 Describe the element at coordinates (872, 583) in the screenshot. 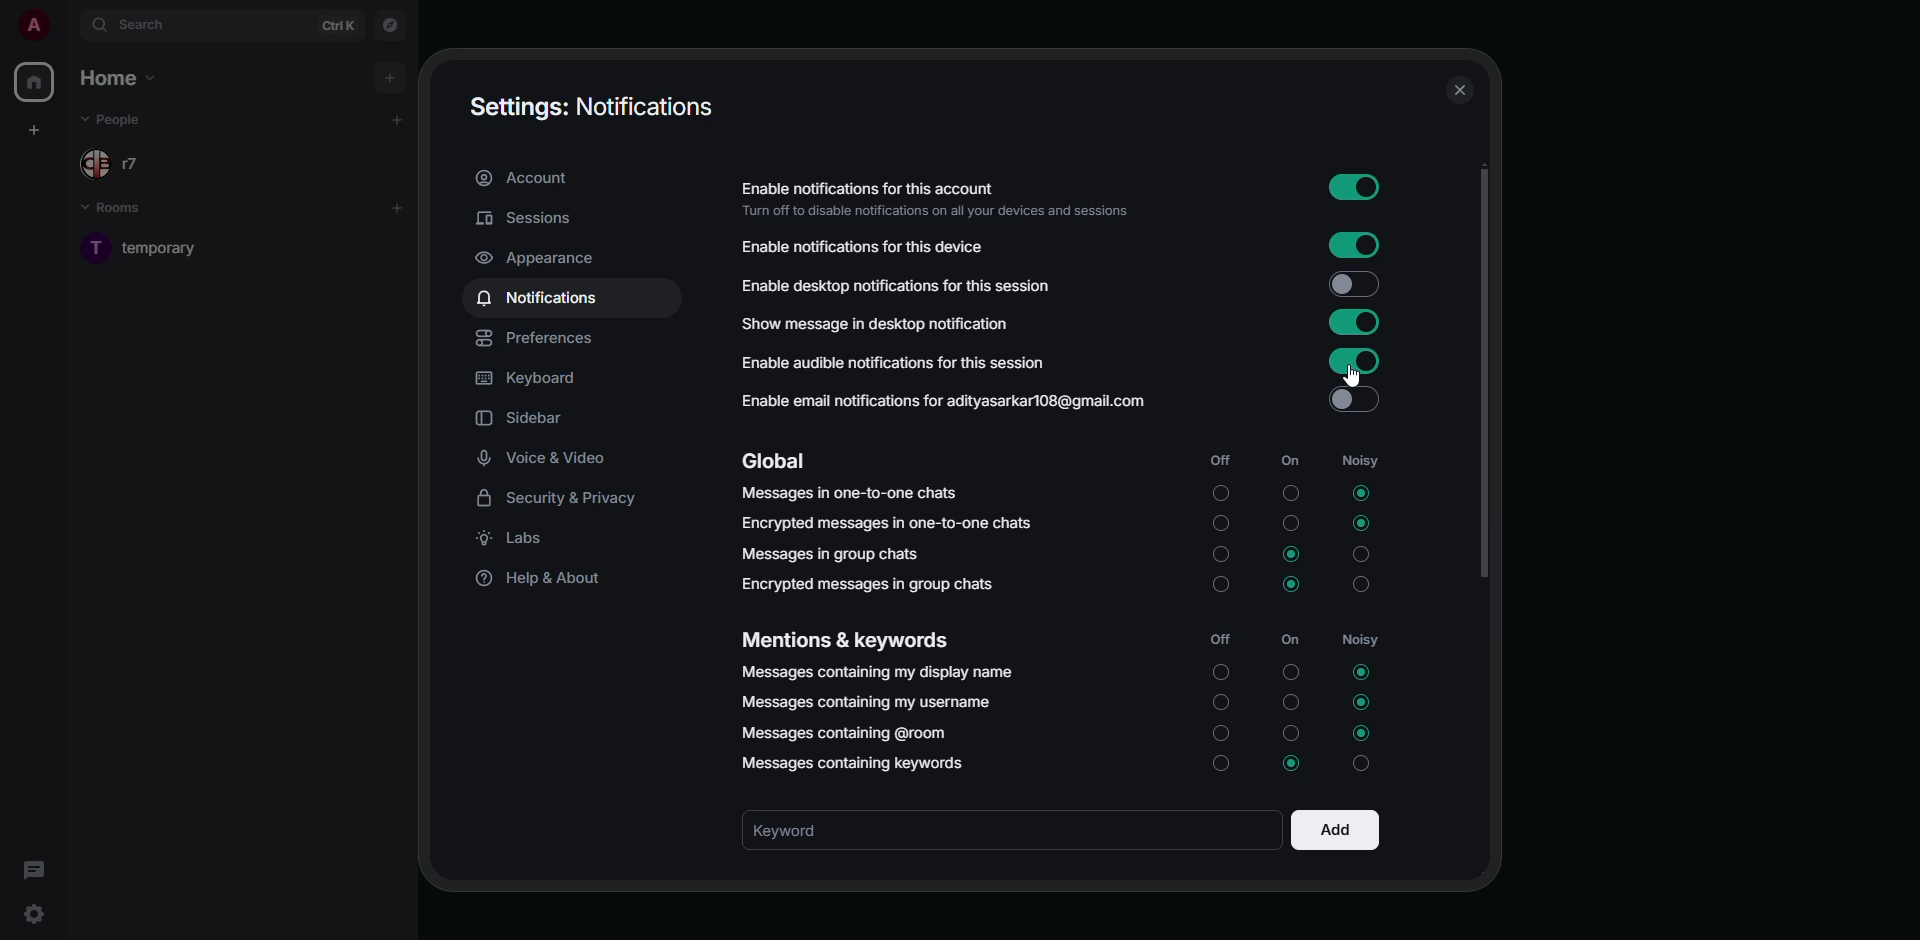

I see `encrypted messages in group chat` at that location.